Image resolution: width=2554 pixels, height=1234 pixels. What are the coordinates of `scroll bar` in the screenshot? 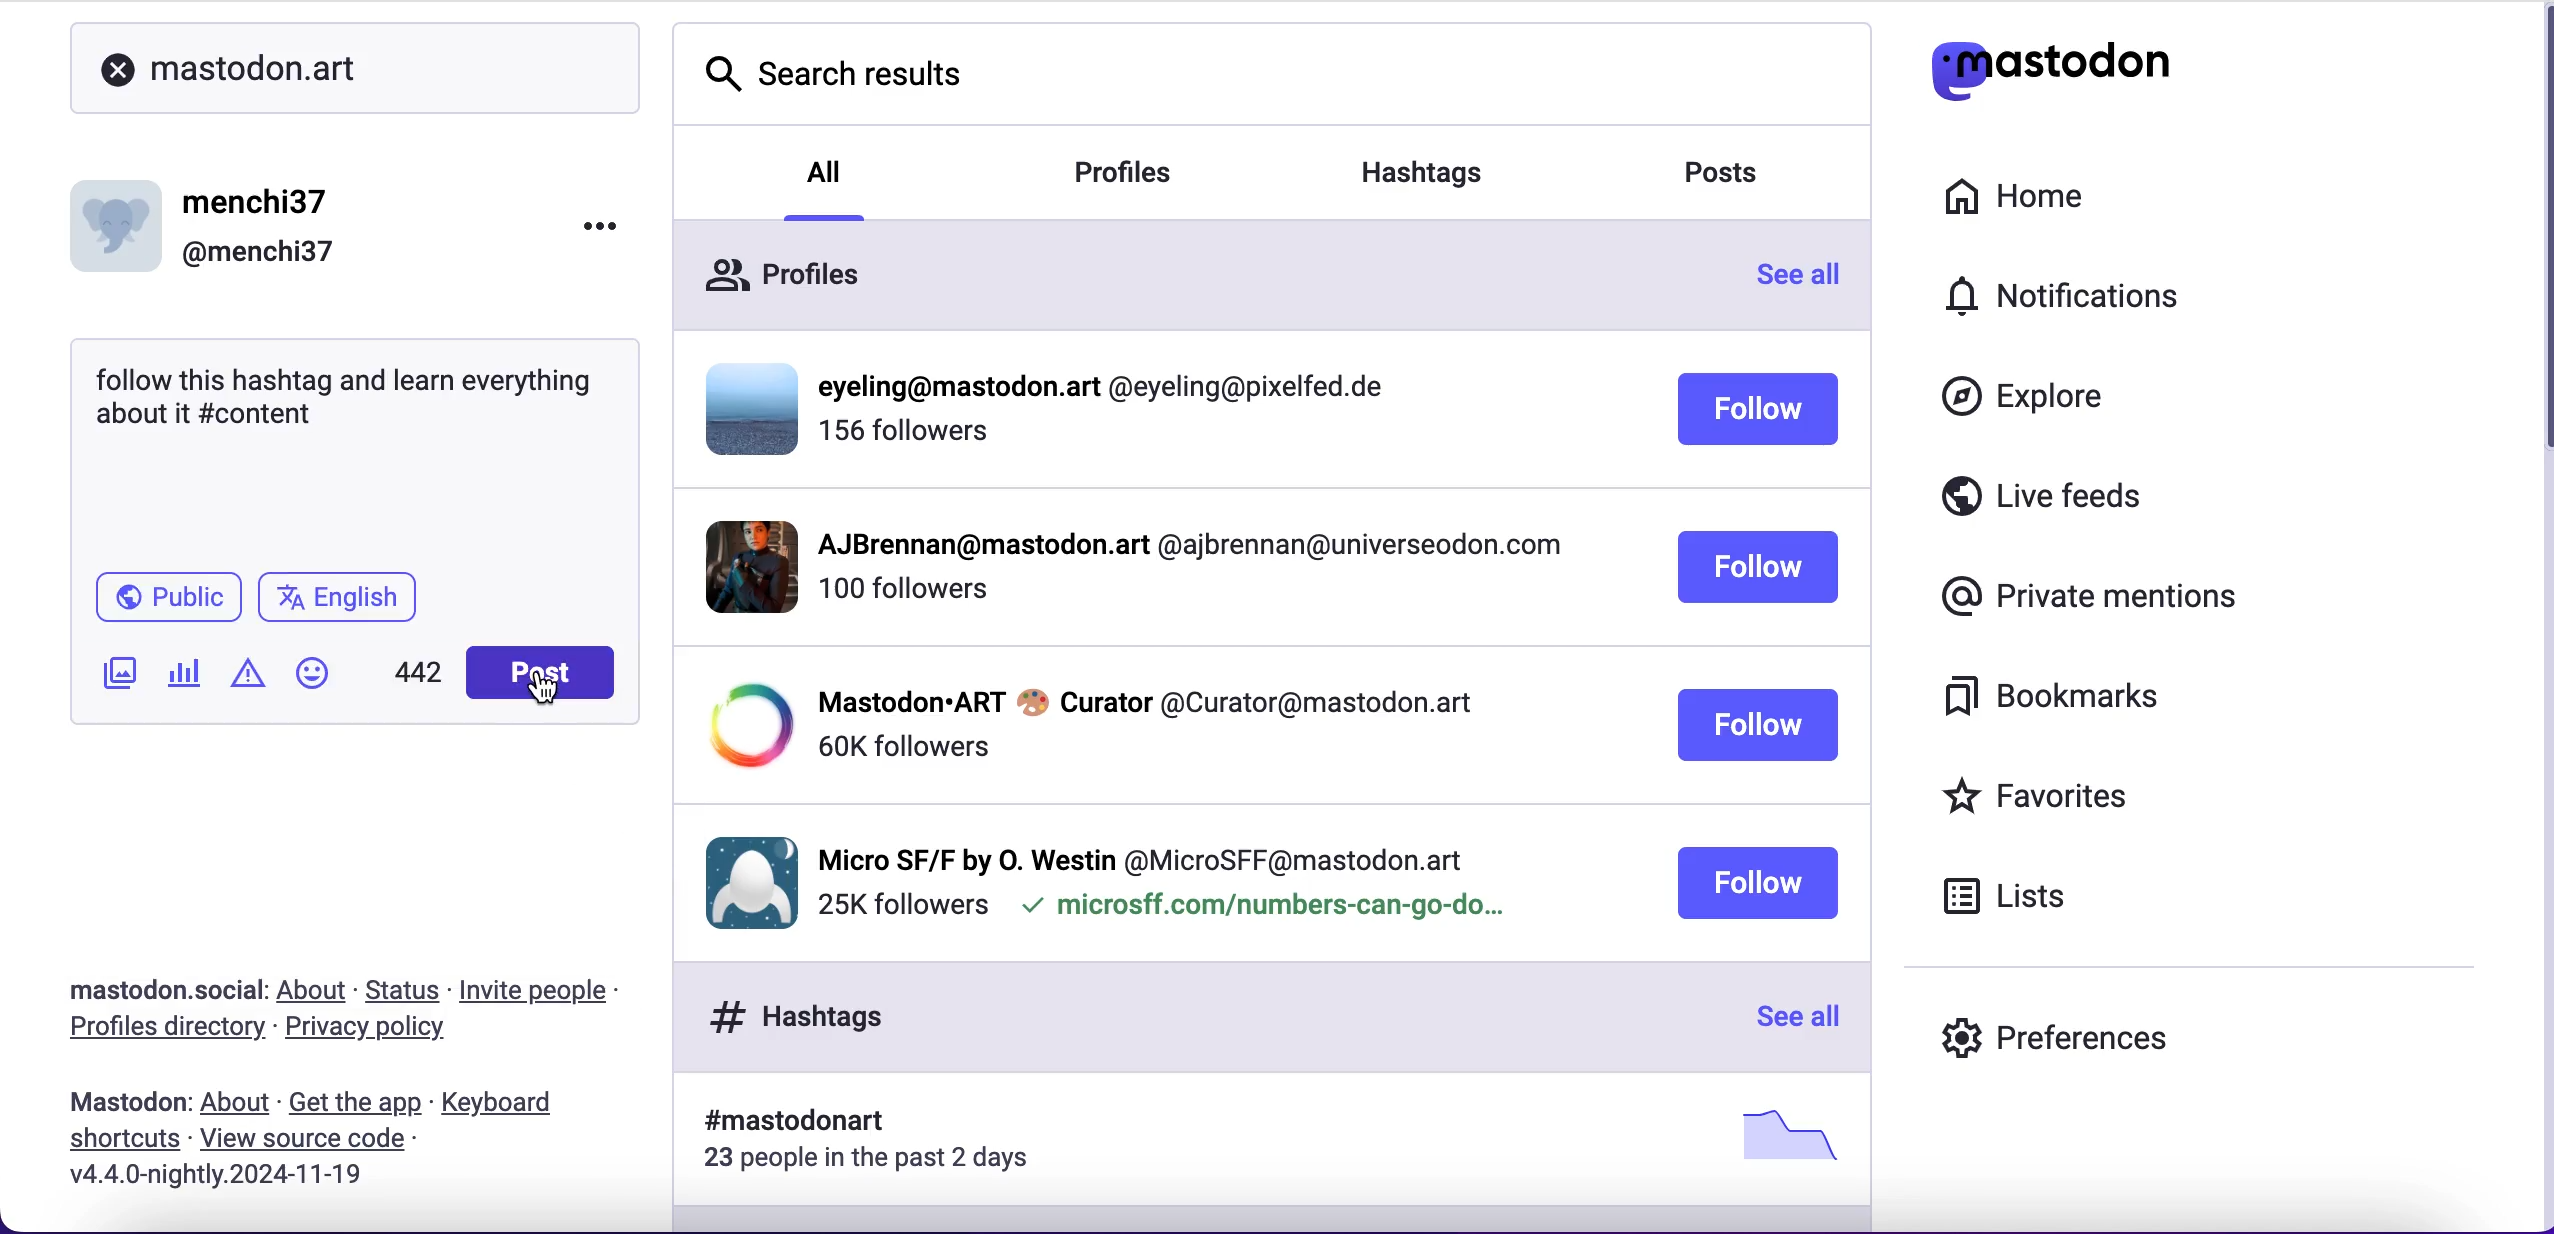 It's located at (2536, 239).